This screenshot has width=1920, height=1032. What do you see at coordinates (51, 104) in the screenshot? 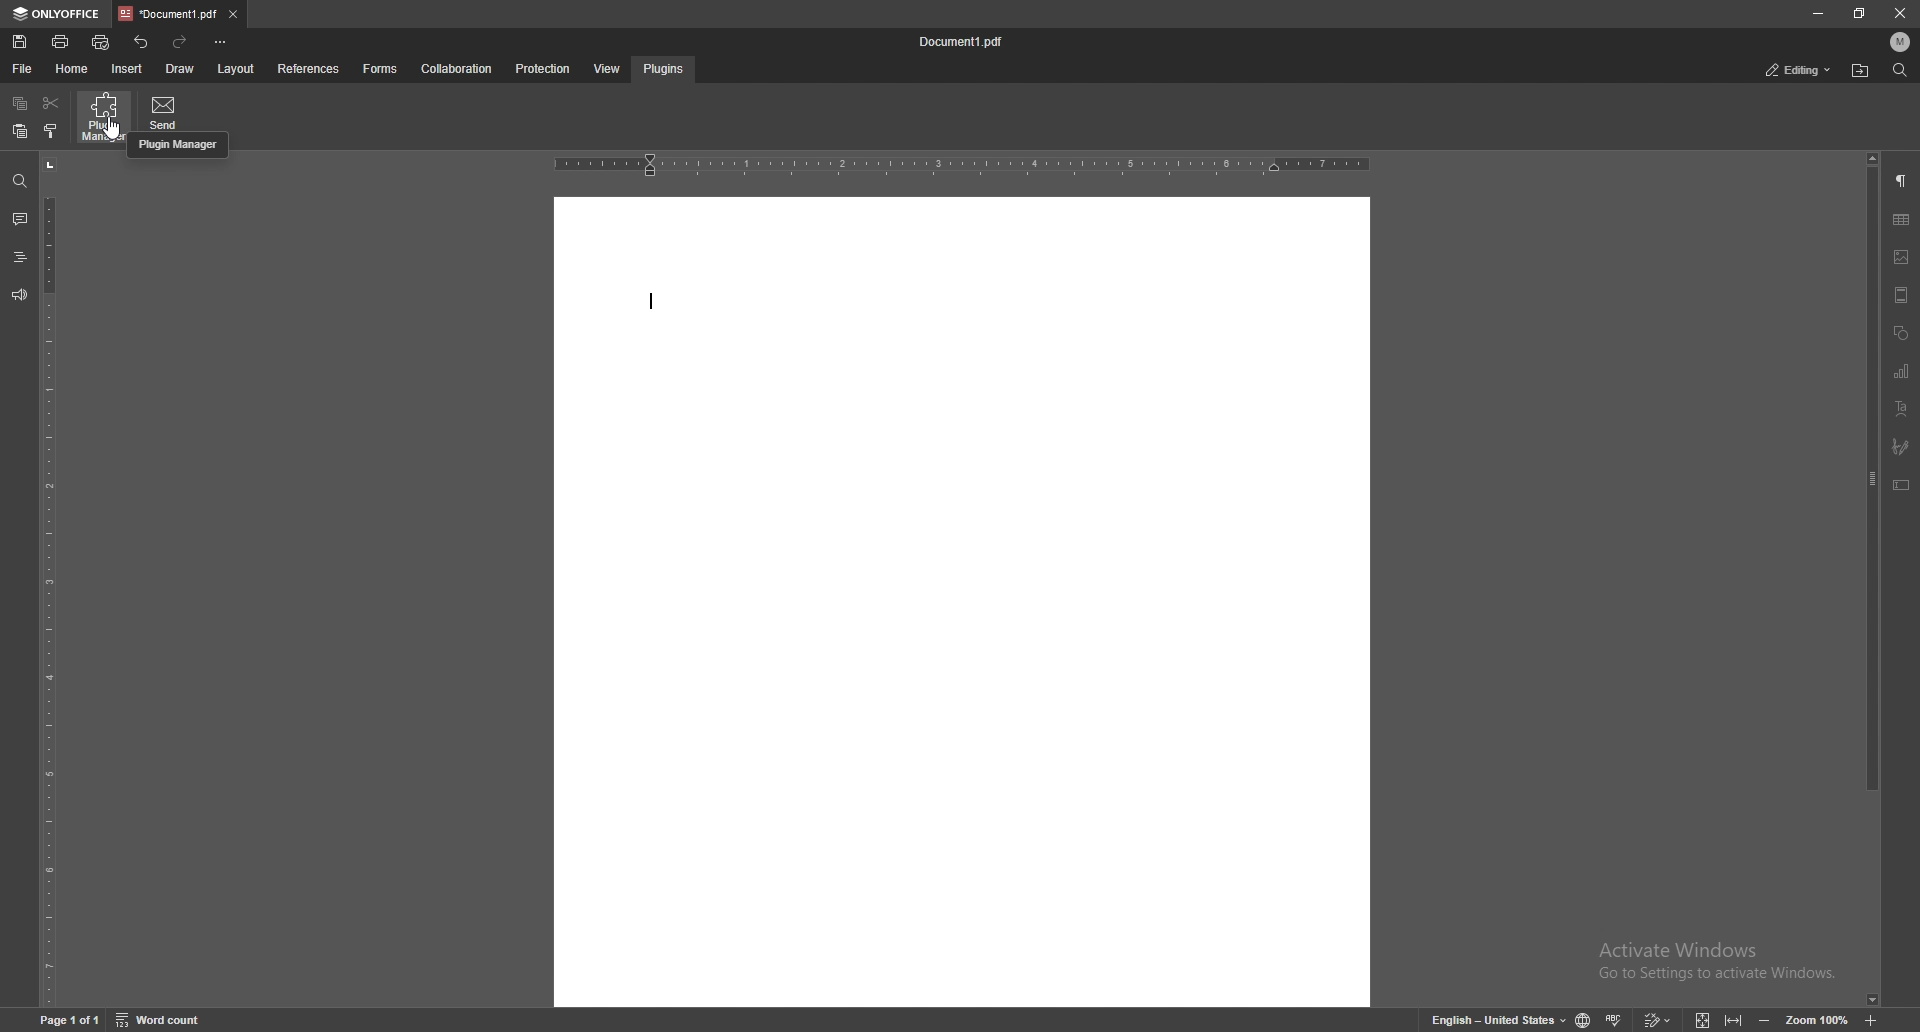
I see `cut` at bounding box center [51, 104].